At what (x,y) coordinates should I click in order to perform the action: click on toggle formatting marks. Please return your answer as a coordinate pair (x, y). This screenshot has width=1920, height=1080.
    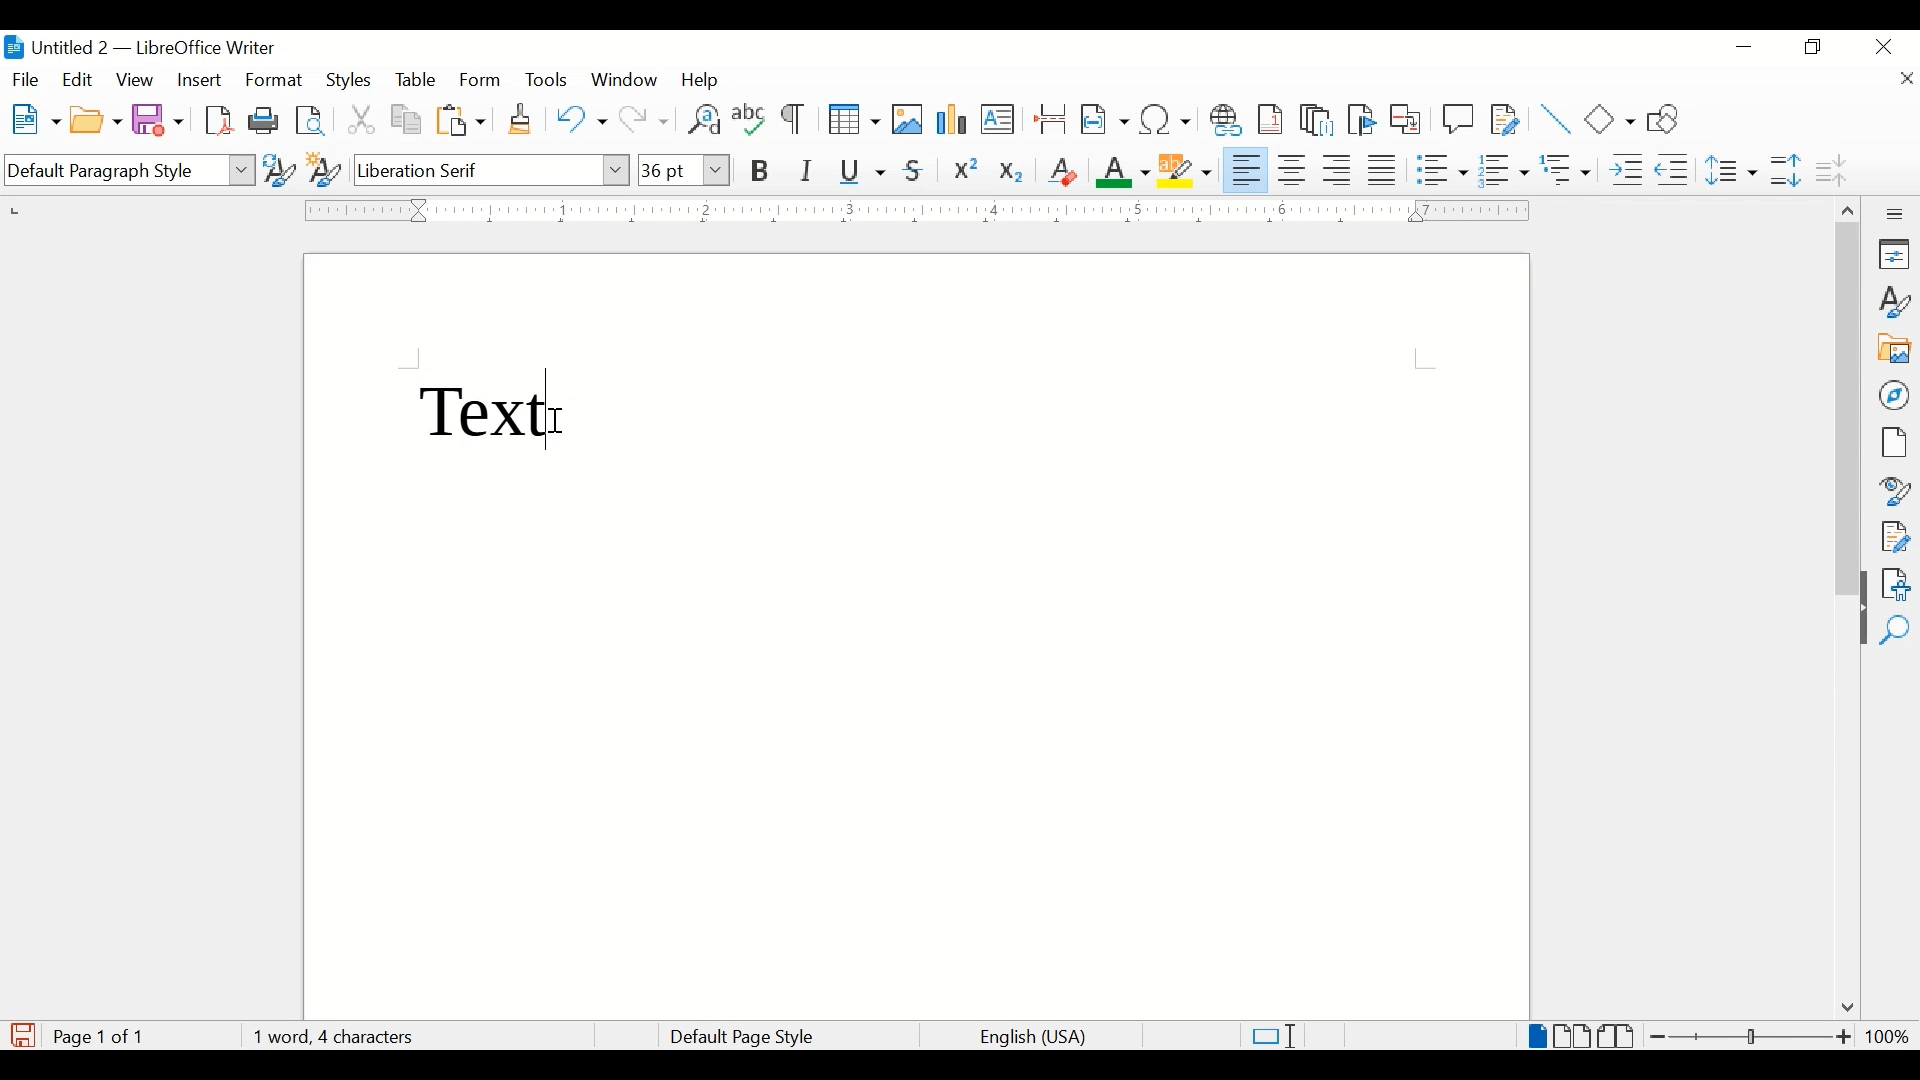
    Looking at the image, I should click on (795, 121).